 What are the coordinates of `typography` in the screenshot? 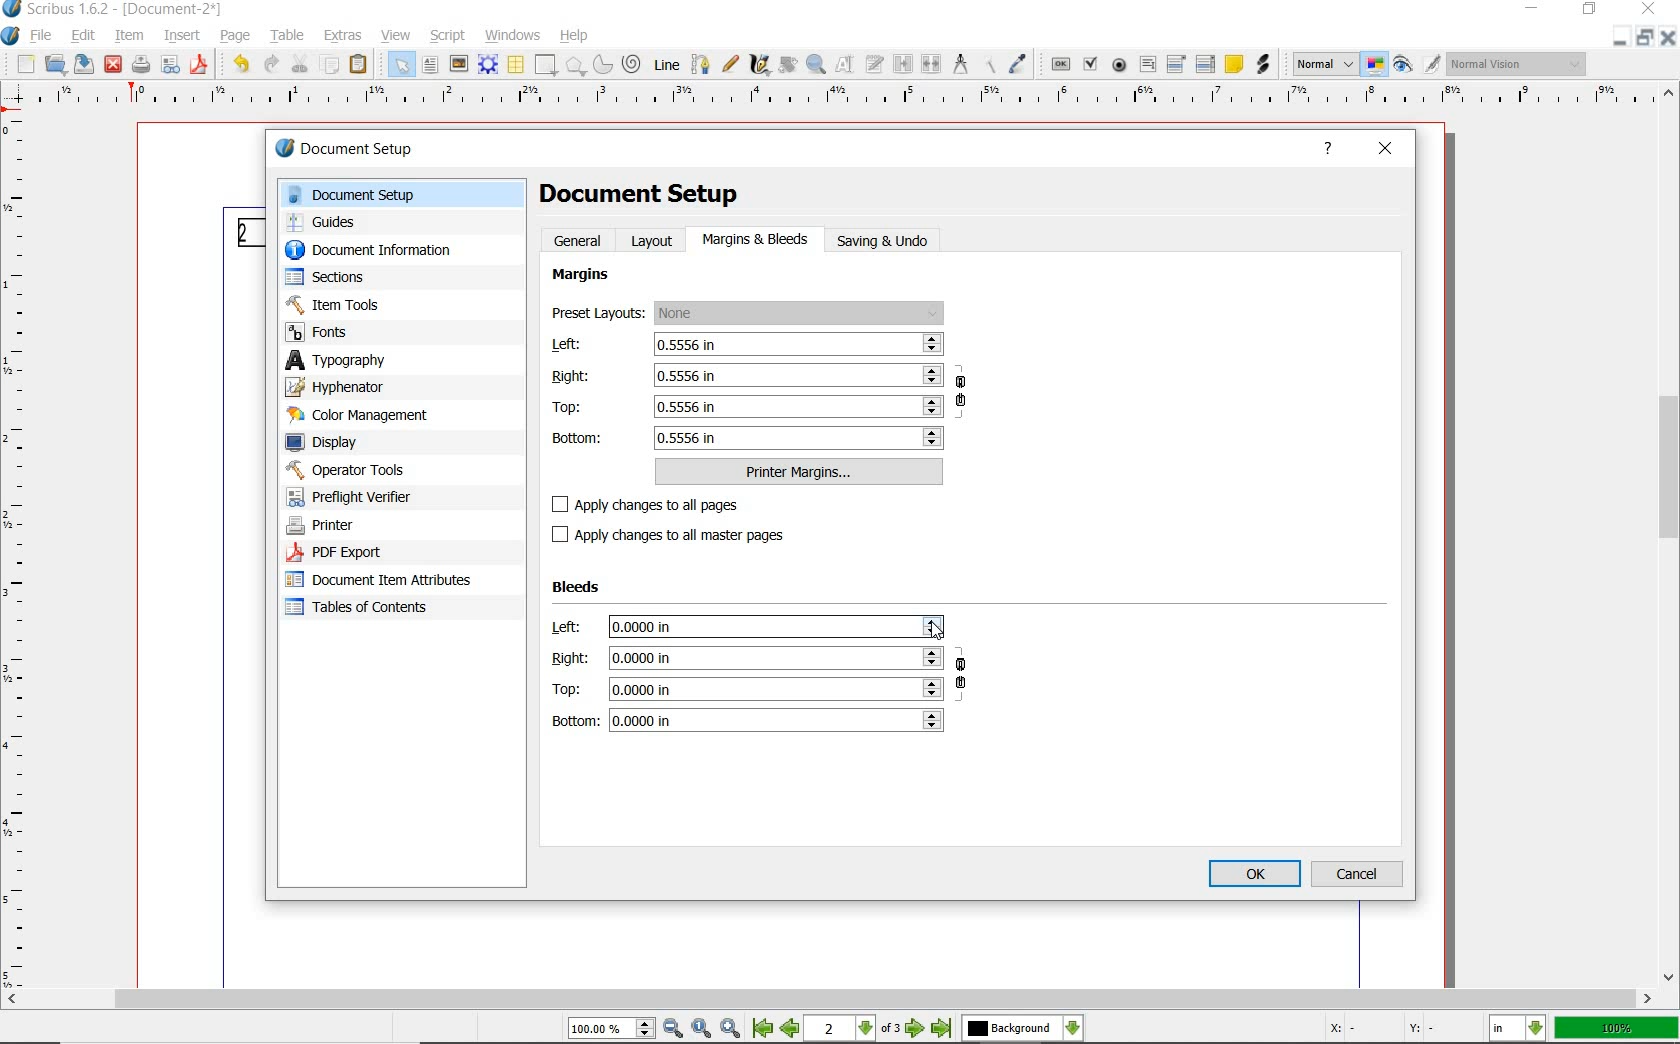 It's located at (402, 362).